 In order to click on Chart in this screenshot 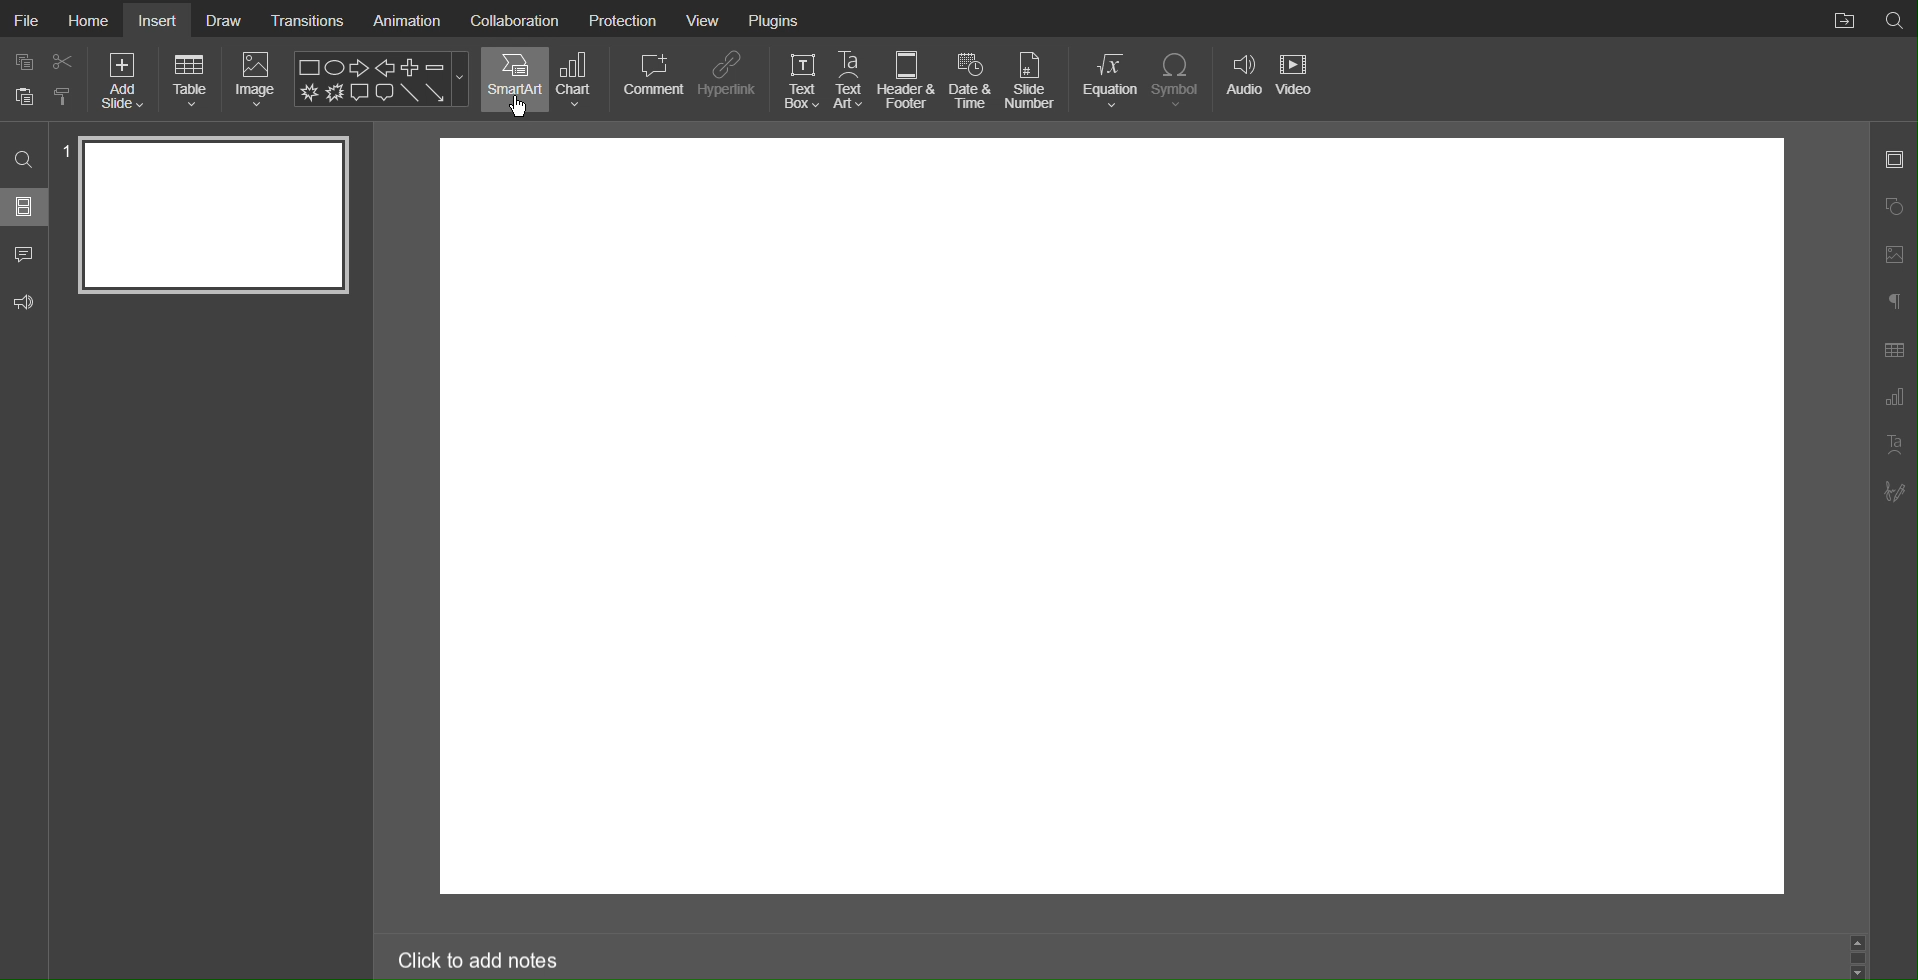, I will do `click(582, 82)`.